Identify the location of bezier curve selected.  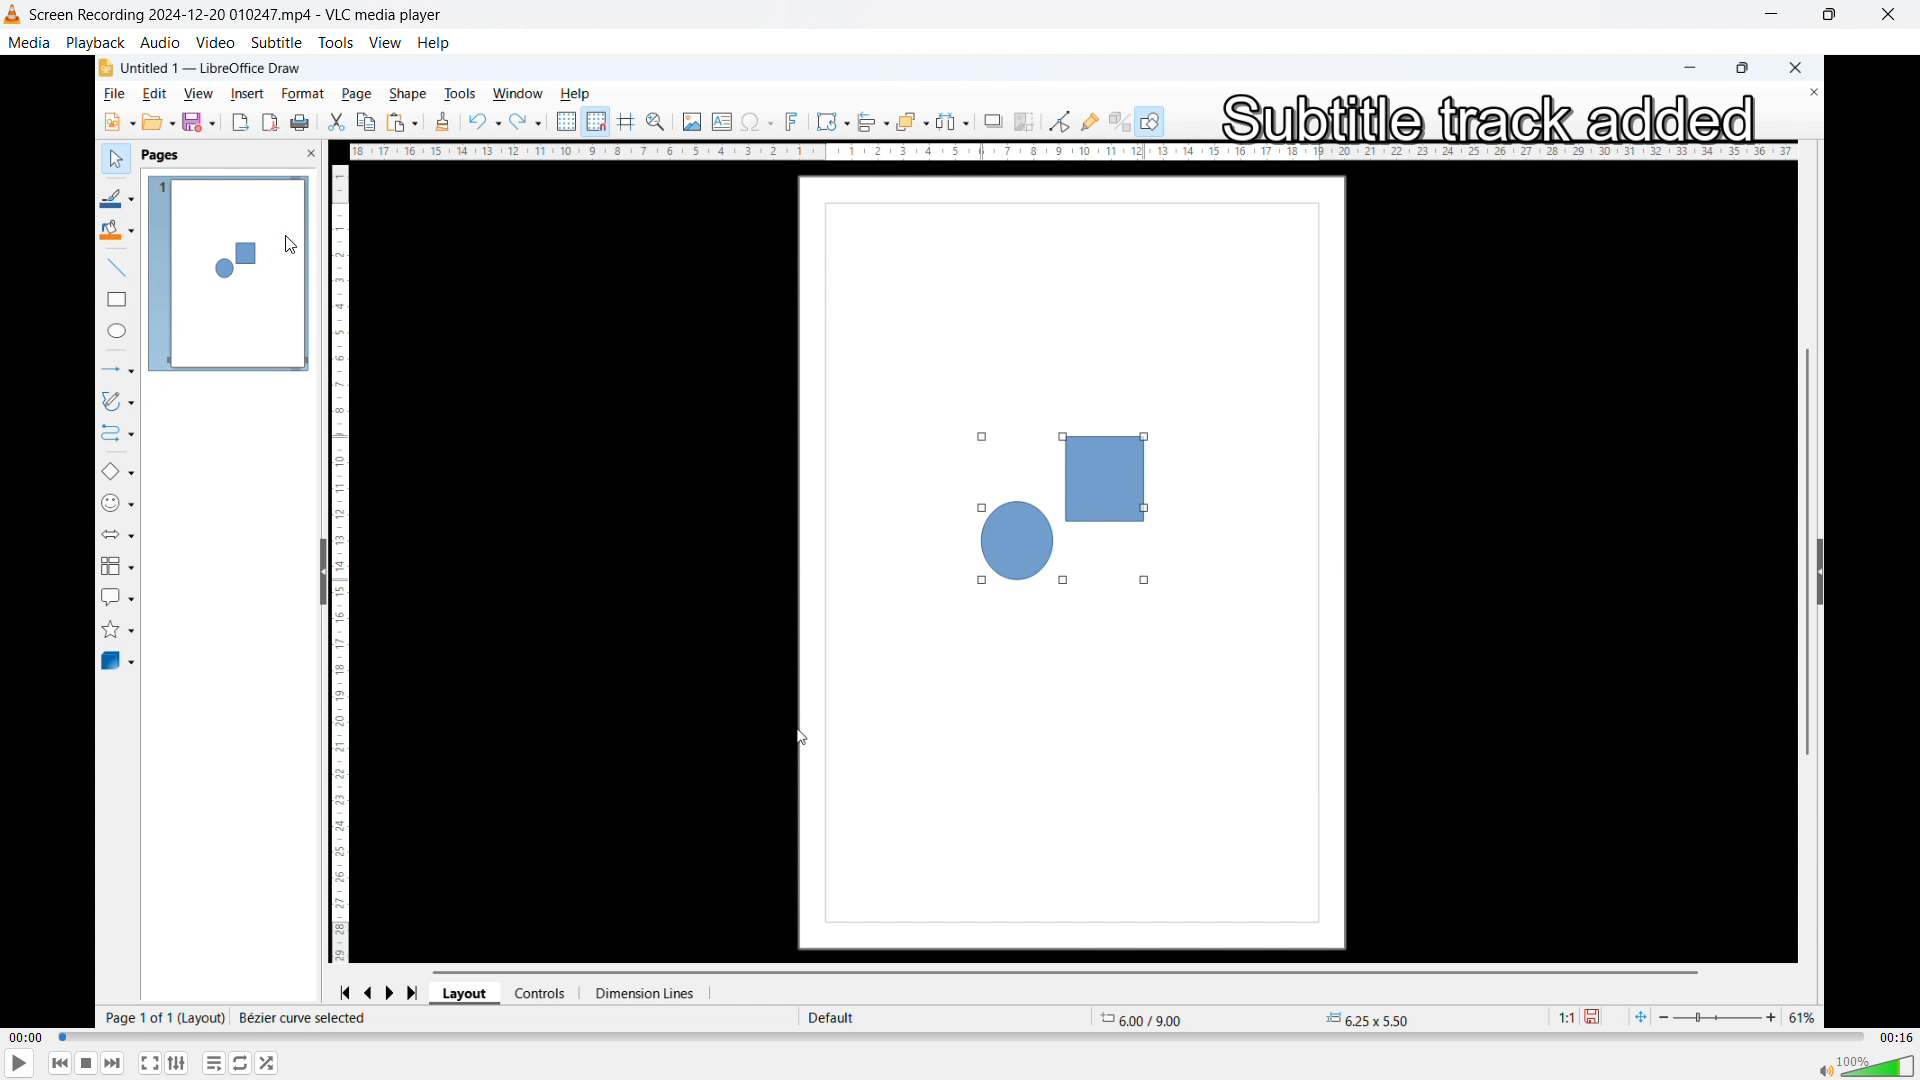
(303, 1018).